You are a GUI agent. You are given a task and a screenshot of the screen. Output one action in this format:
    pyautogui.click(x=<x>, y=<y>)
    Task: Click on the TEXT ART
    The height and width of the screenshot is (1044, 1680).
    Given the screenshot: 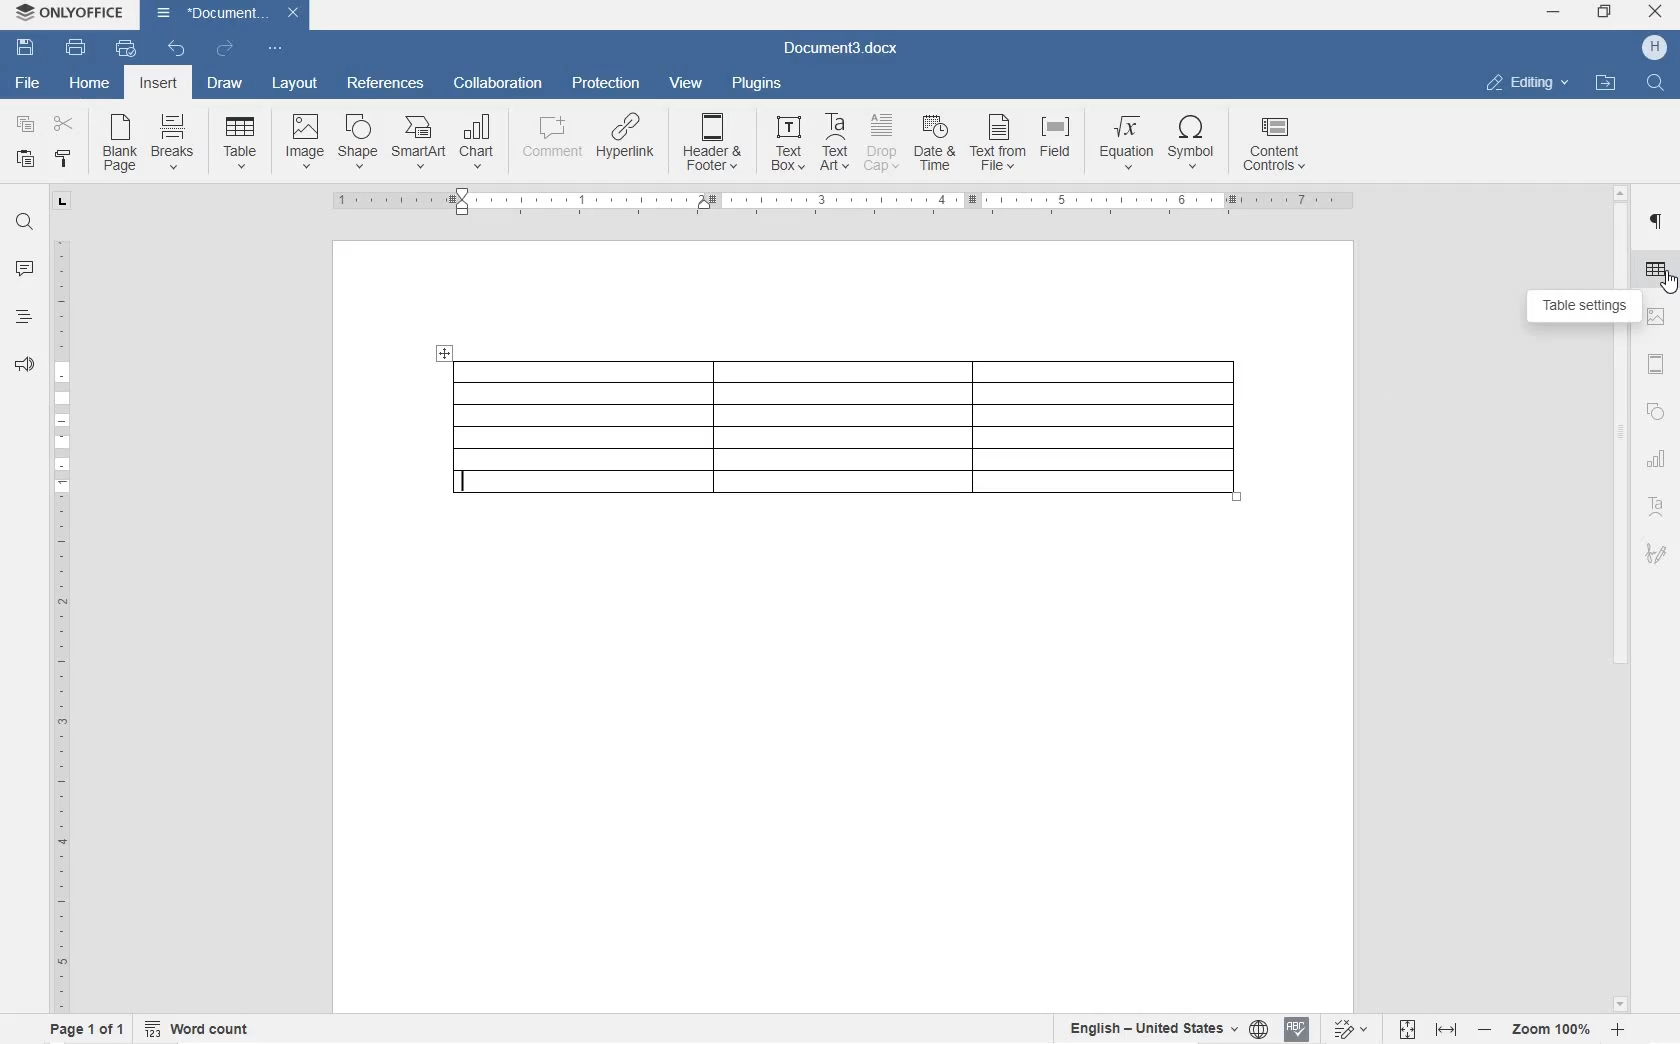 What is the action you would take?
    pyautogui.click(x=833, y=143)
    